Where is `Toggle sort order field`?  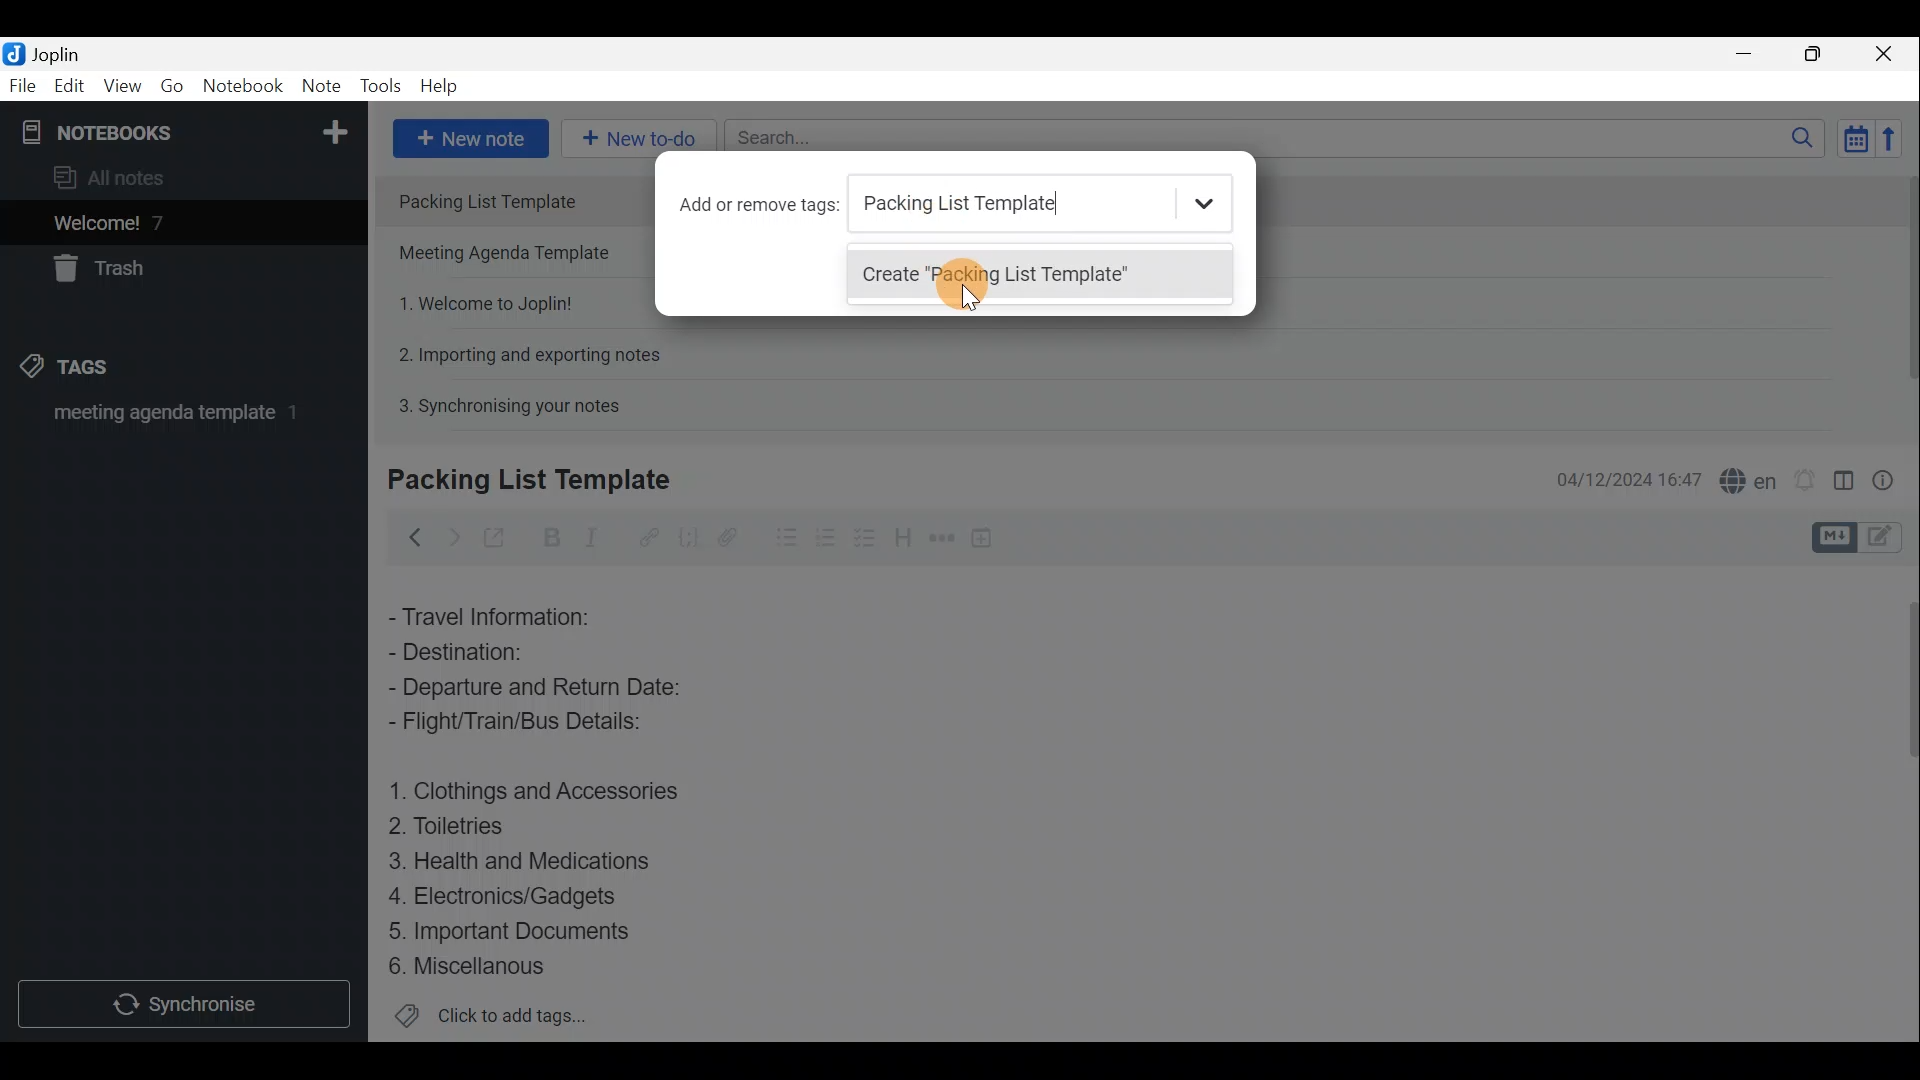
Toggle sort order field is located at coordinates (1849, 138).